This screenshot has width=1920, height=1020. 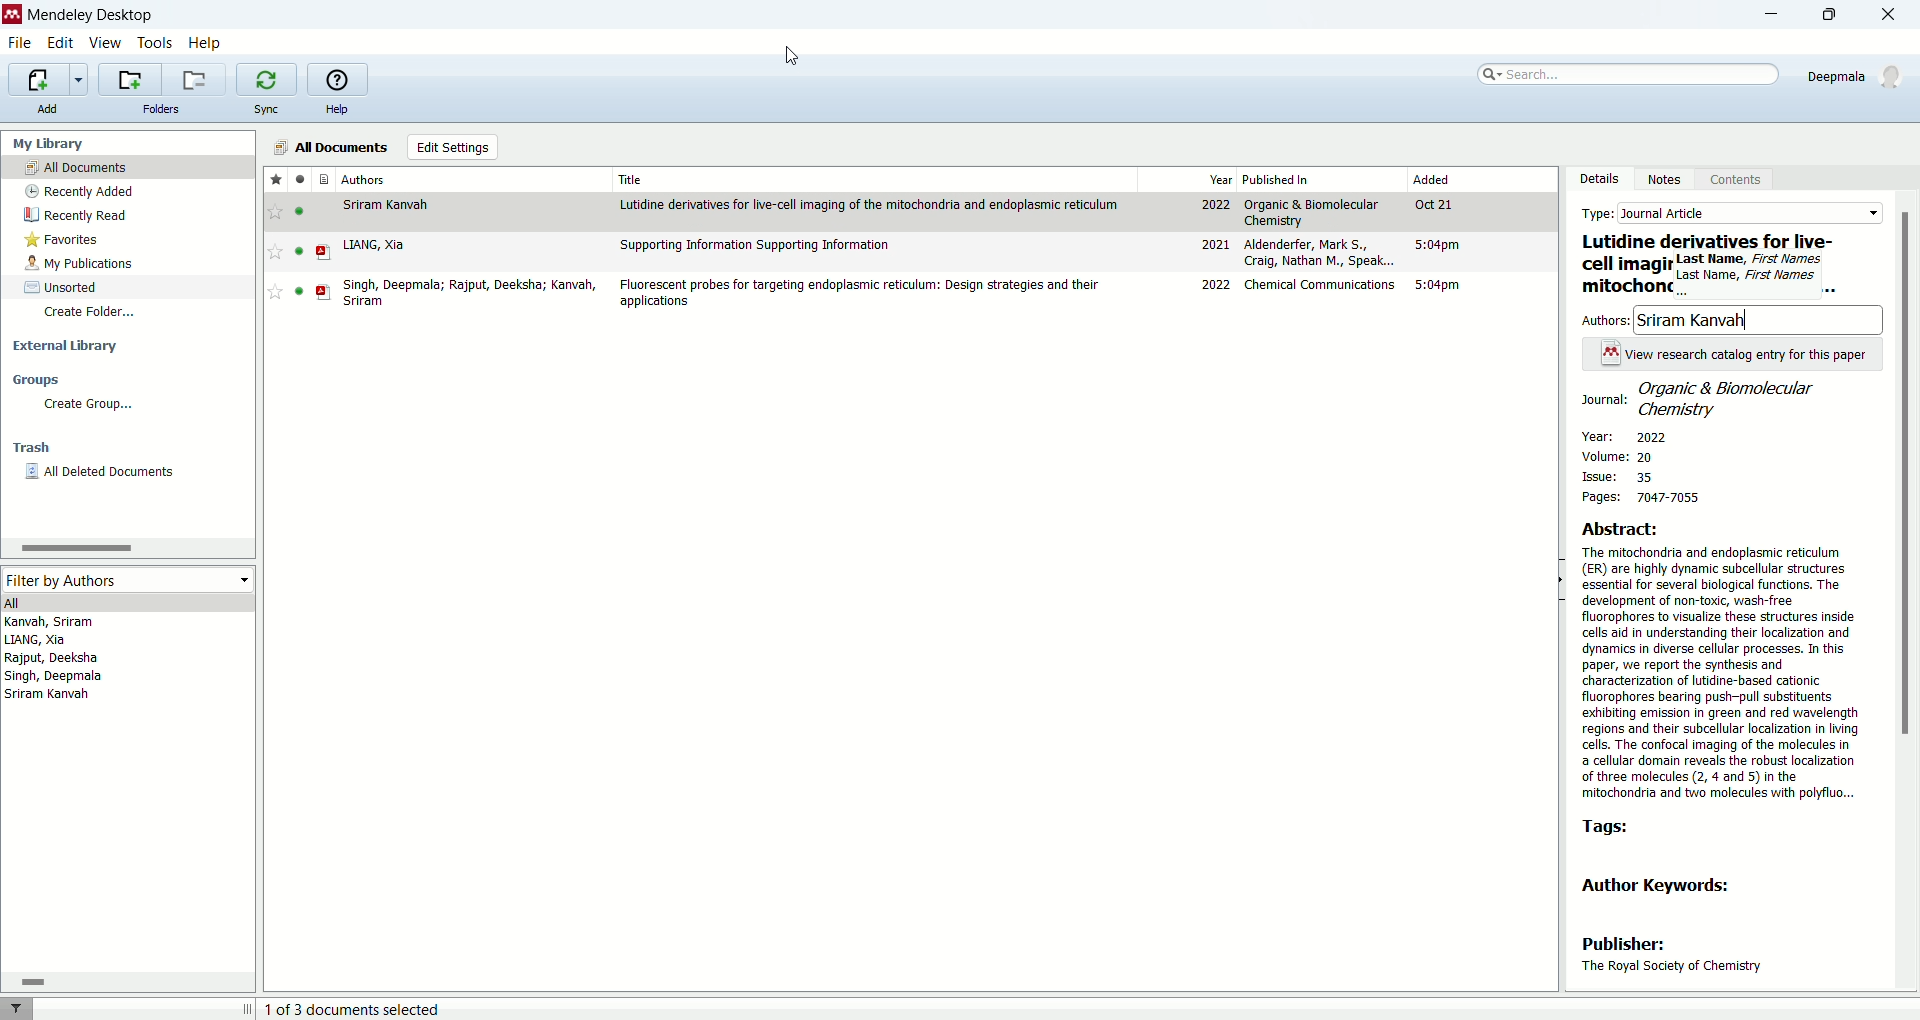 What do you see at coordinates (1213, 244) in the screenshot?
I see `2021` at bounding box center [1213, 244].